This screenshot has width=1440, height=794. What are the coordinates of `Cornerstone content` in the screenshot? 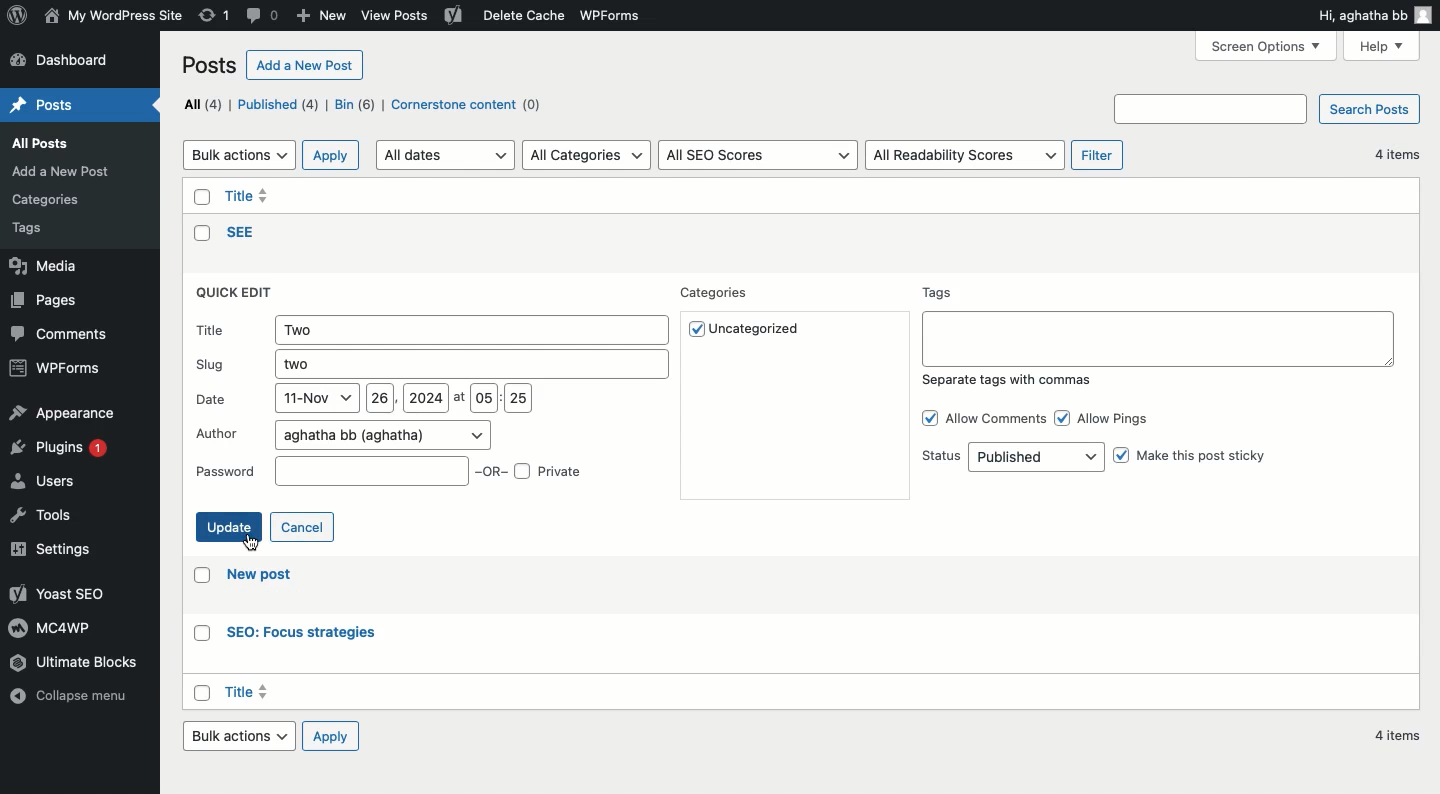 It's located at (469, 105).